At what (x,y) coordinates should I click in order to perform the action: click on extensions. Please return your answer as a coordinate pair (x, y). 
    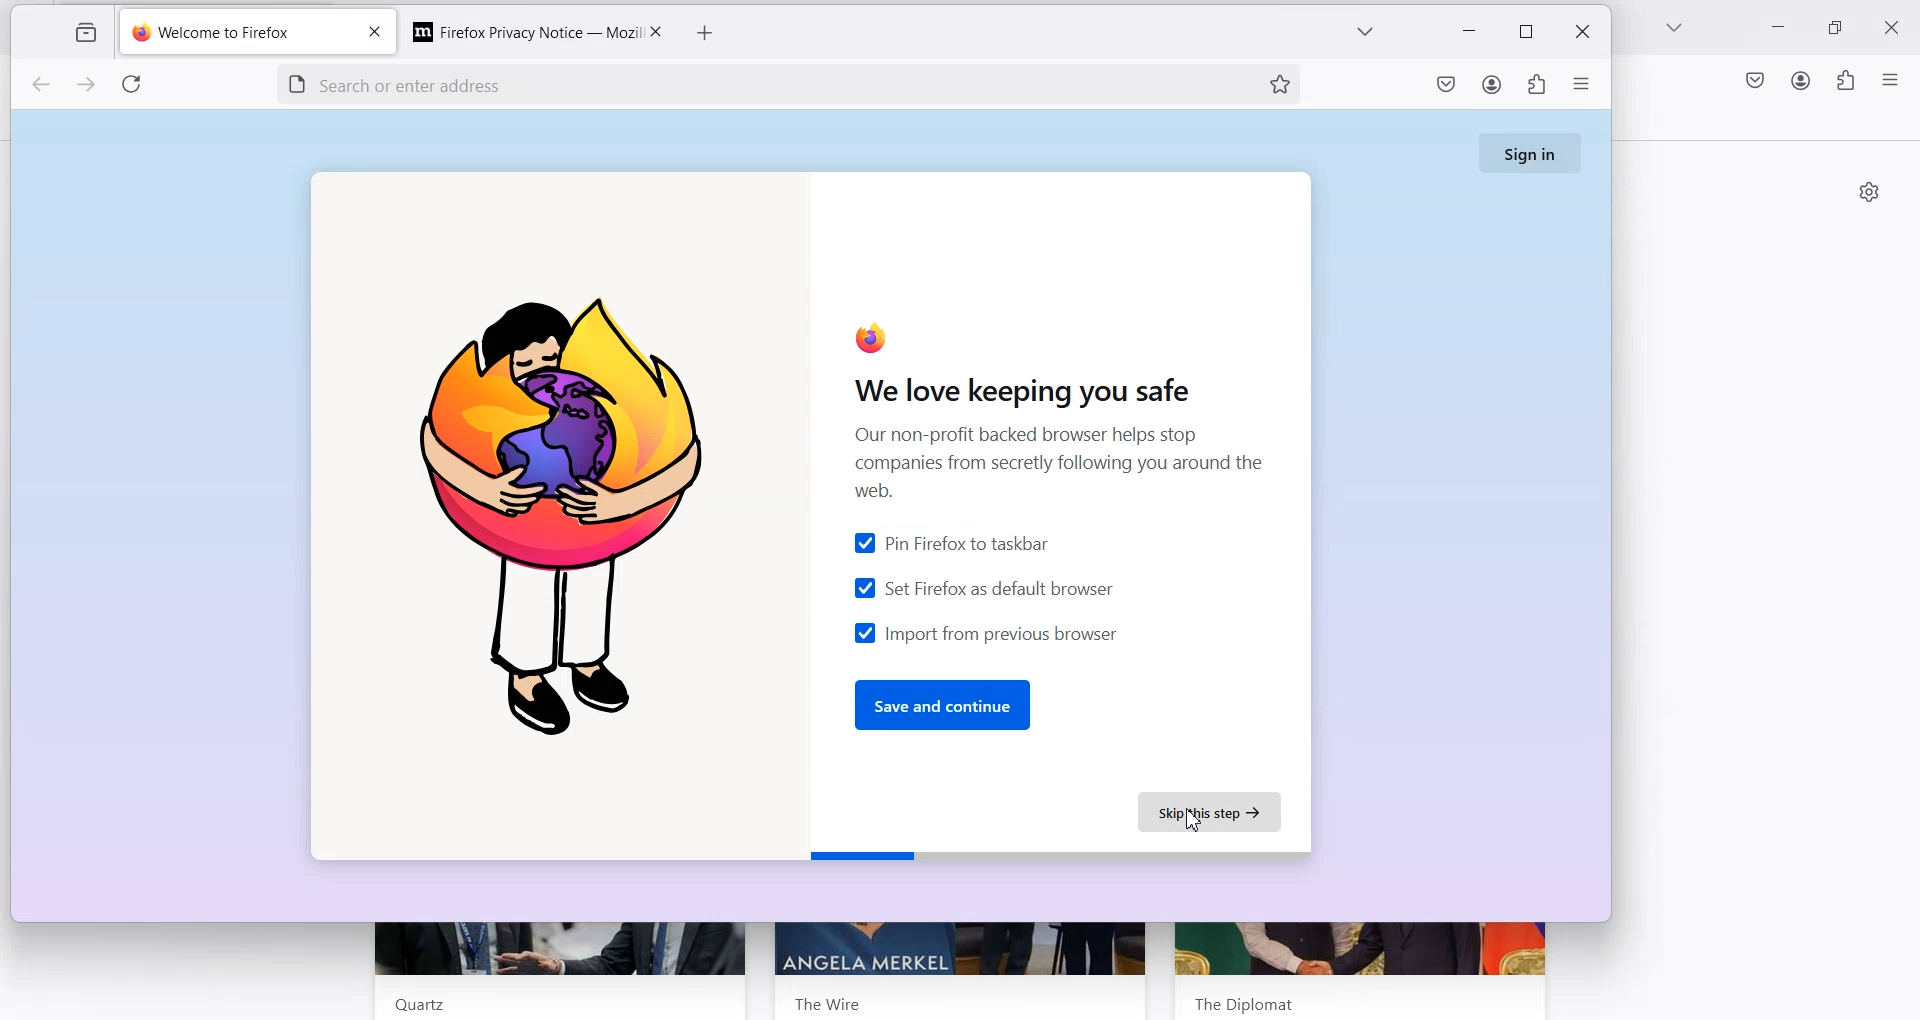
    Looking at the image, I should click on (1534, 88).